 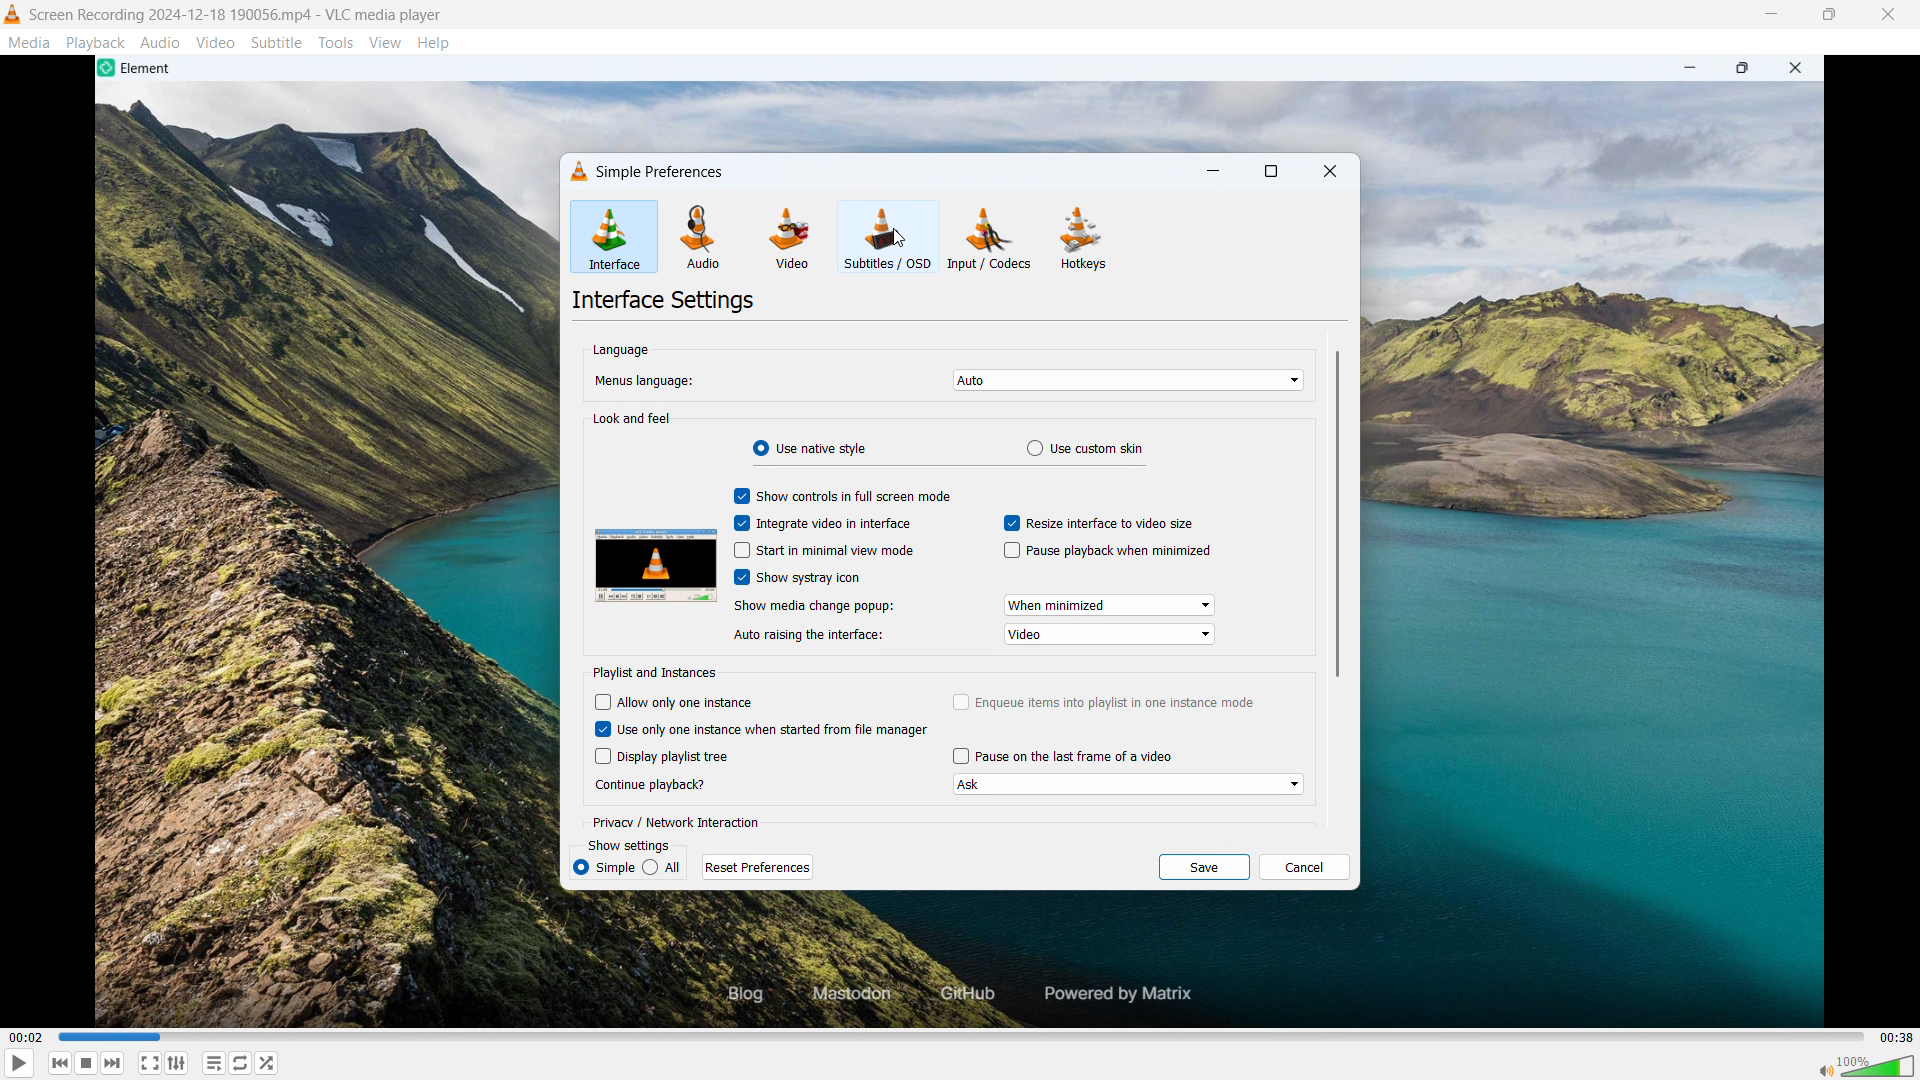 What do you see at coordinates (629, 846) in the screenshot?
I see `show settings` at bounding box center [629, 846].